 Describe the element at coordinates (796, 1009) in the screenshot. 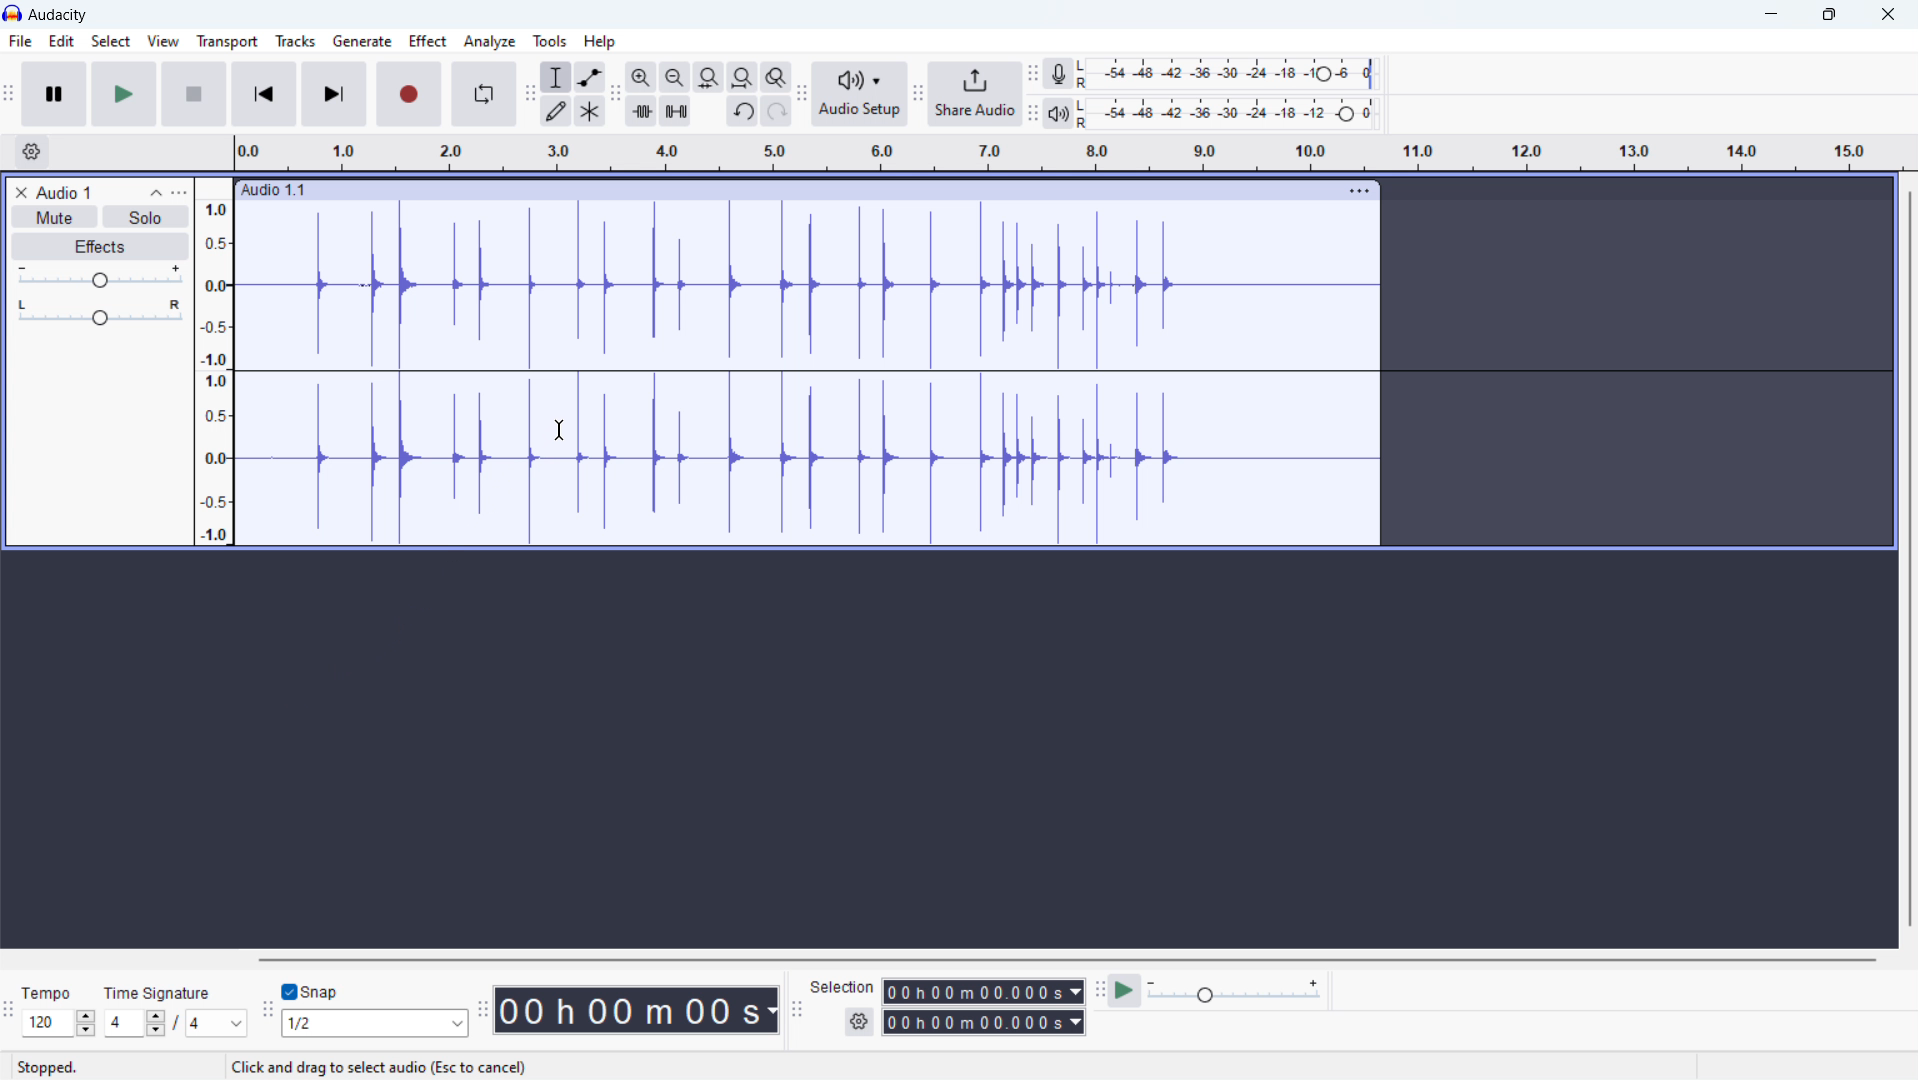

I see `selection toolbar` at that location.